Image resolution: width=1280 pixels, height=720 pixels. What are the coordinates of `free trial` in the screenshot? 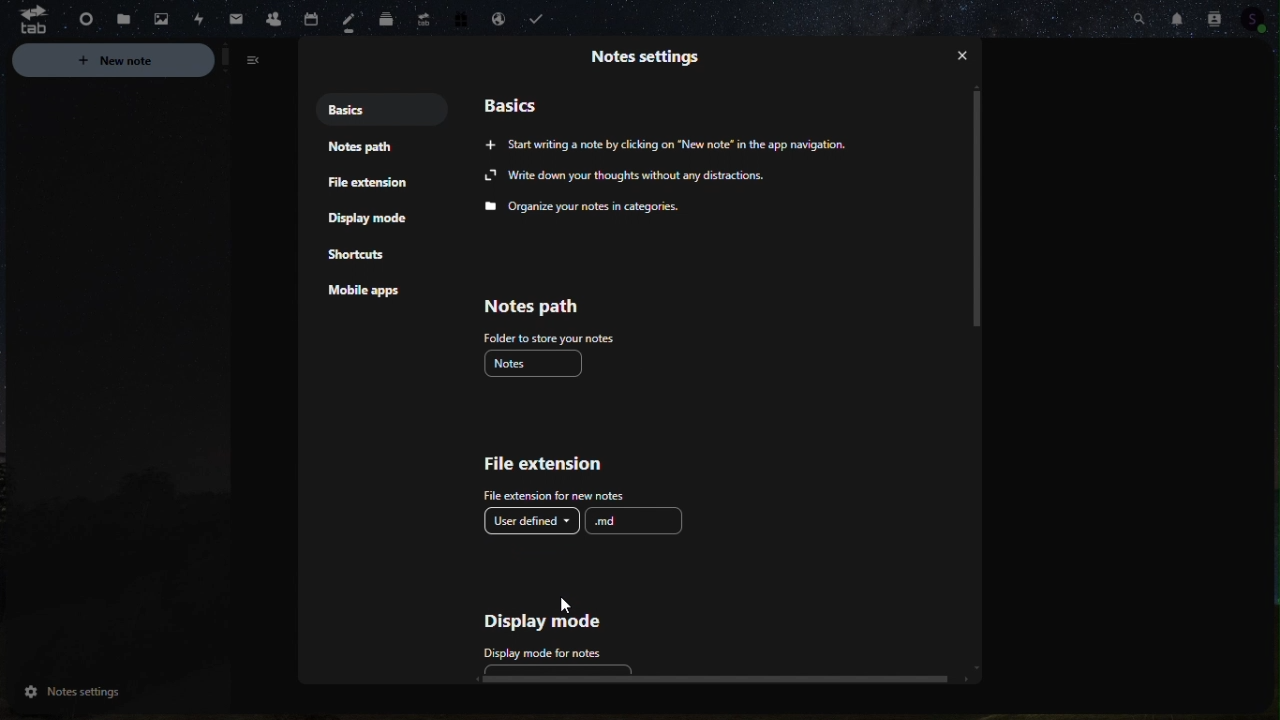 It's located at (461, 18).